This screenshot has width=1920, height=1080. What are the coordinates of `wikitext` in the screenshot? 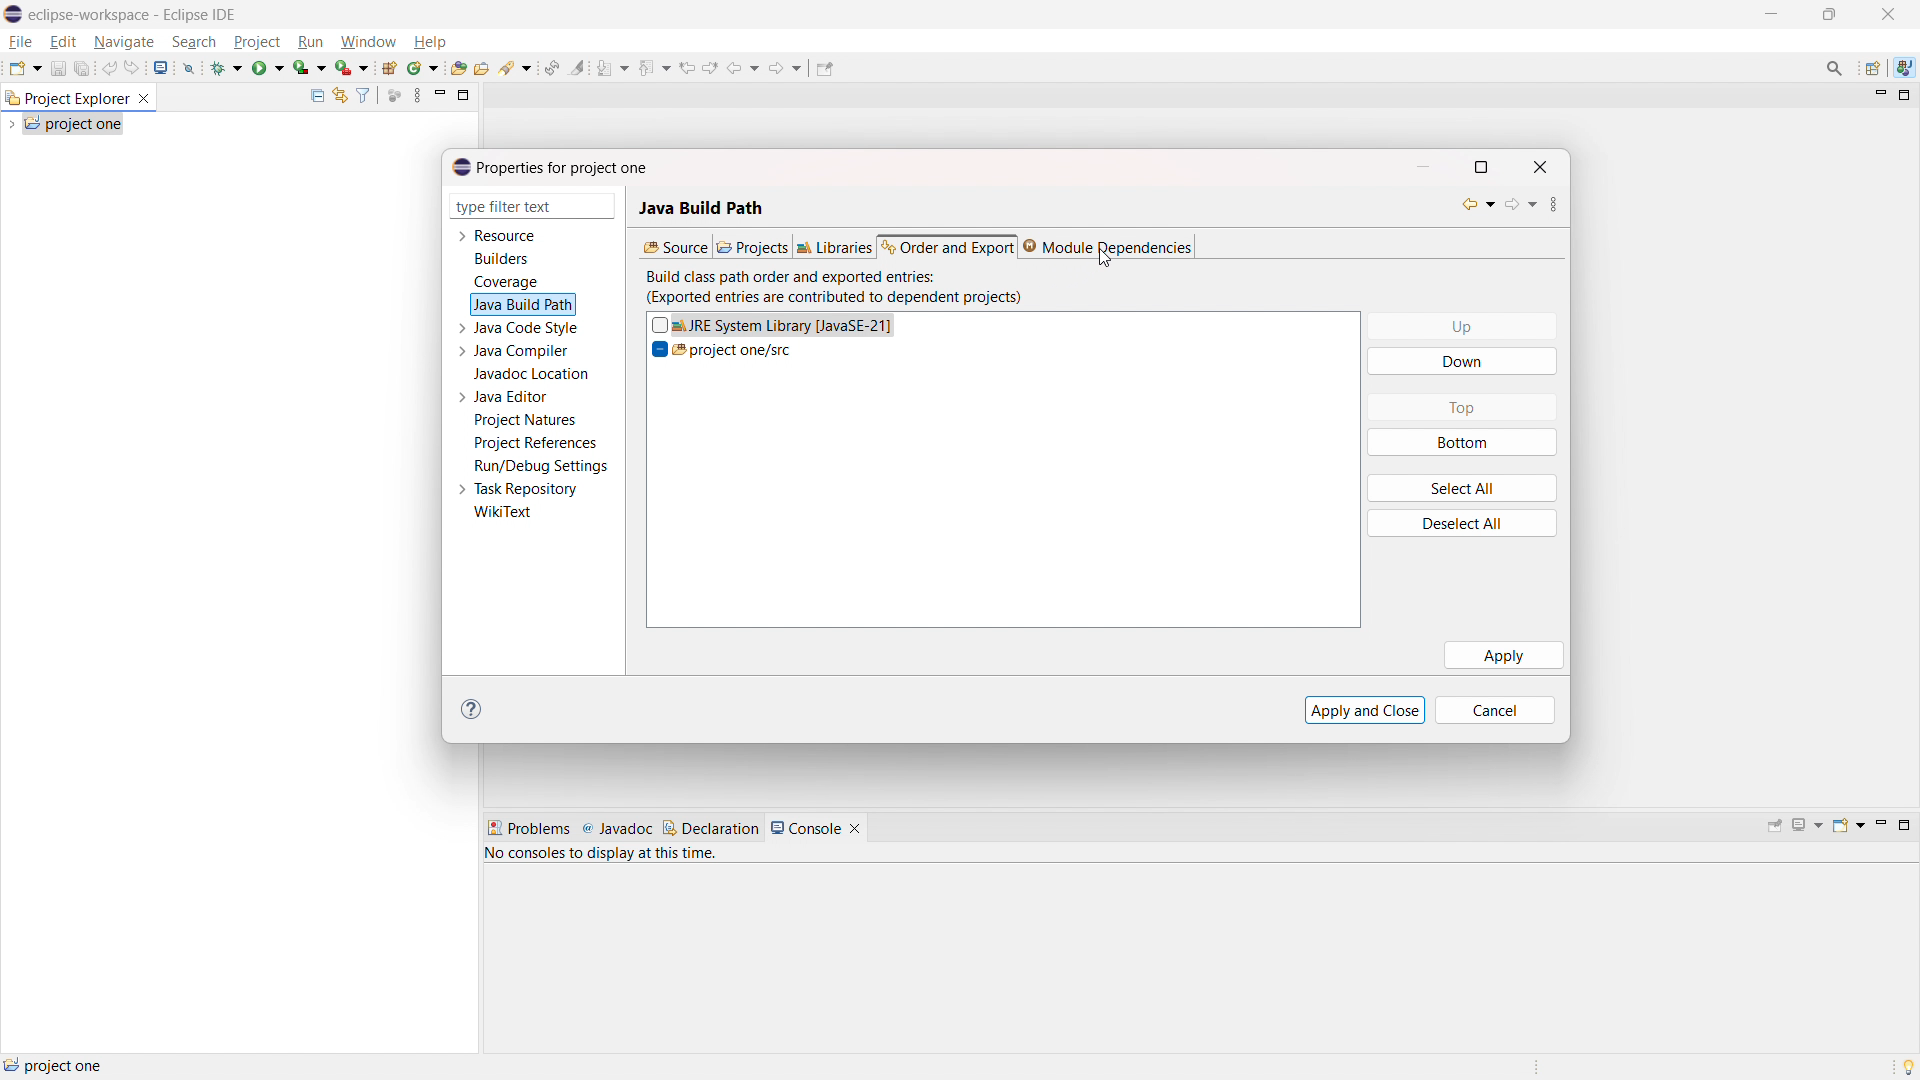 It's located at (504, 513).